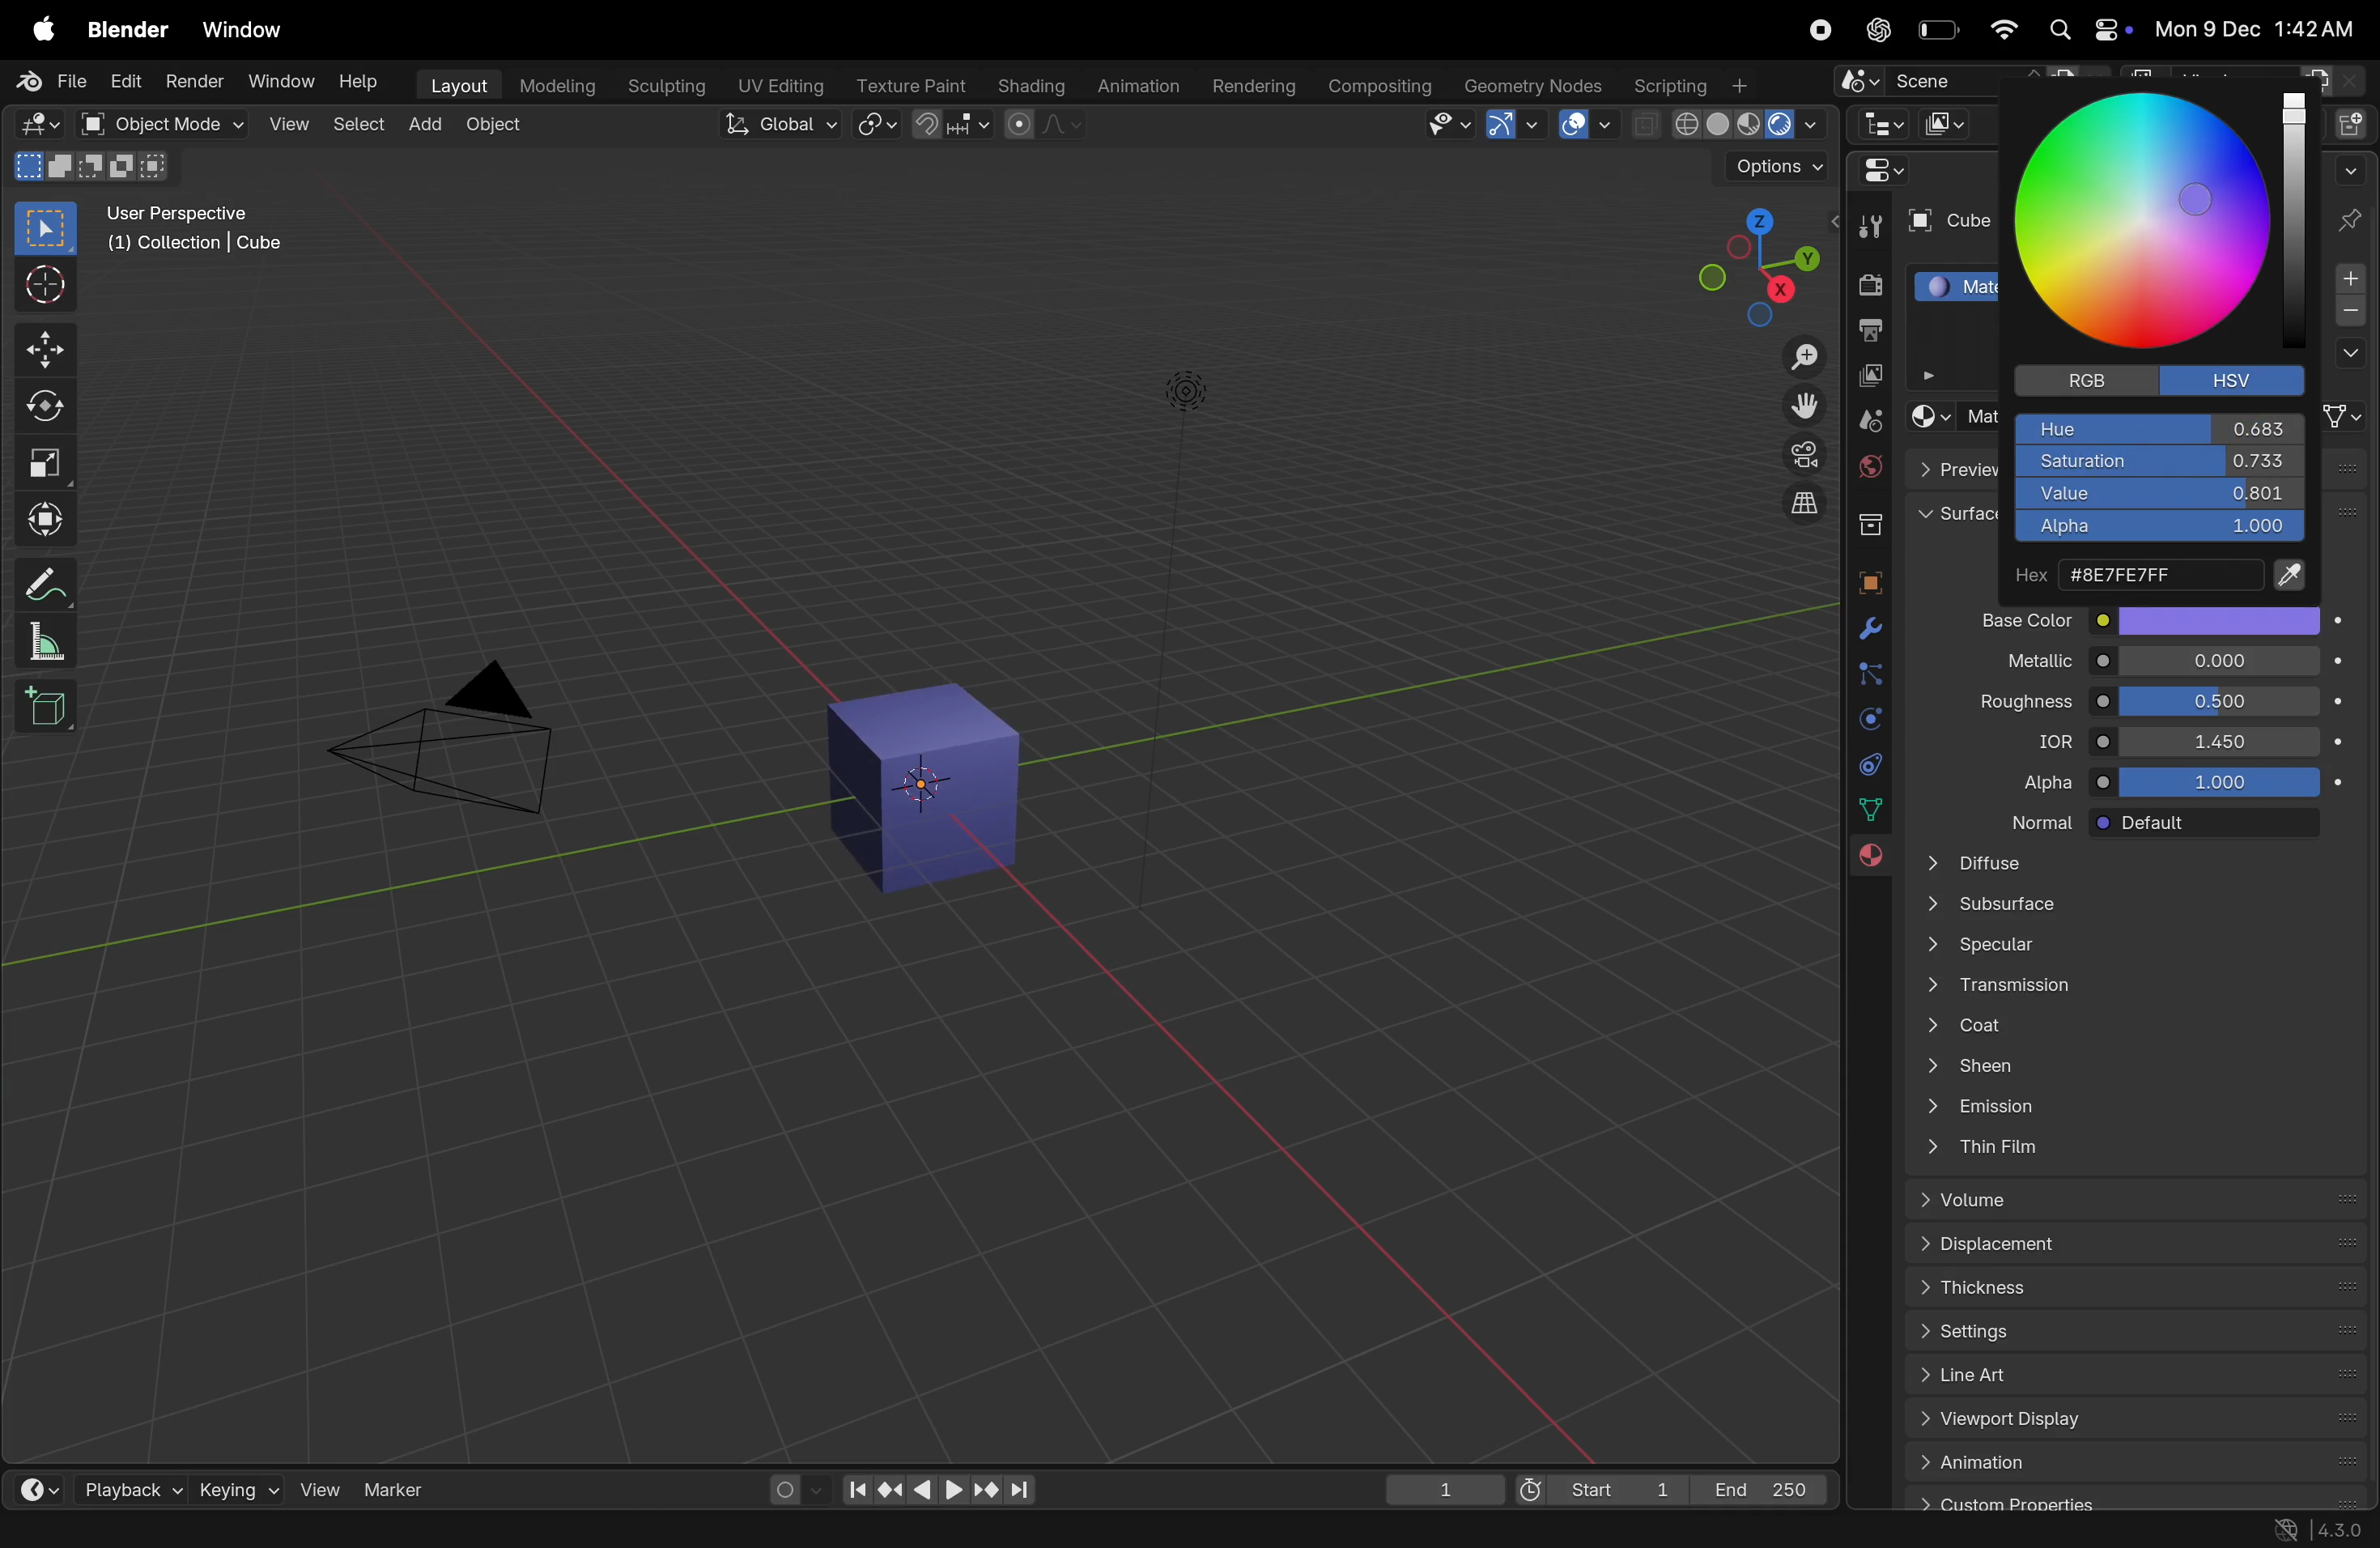 The height and width of the screenshot is (1548, 2380). What do you see at coordinates (1927, 417) in the screenshot?
I see `browse material` at bounding box center [1927, 417].